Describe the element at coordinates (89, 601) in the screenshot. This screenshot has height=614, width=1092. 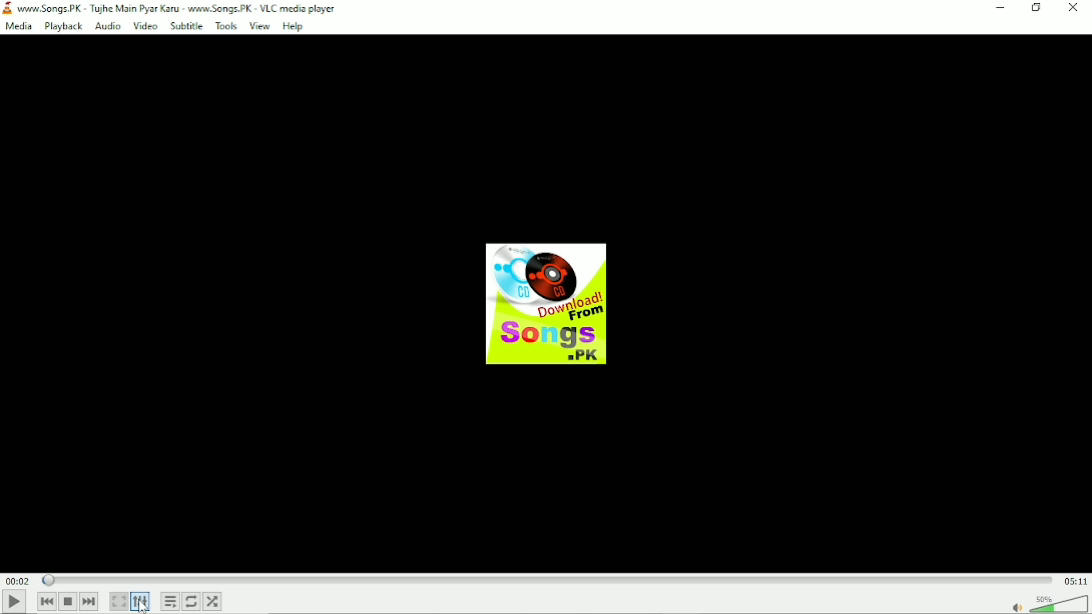
I see `Next` at that location.